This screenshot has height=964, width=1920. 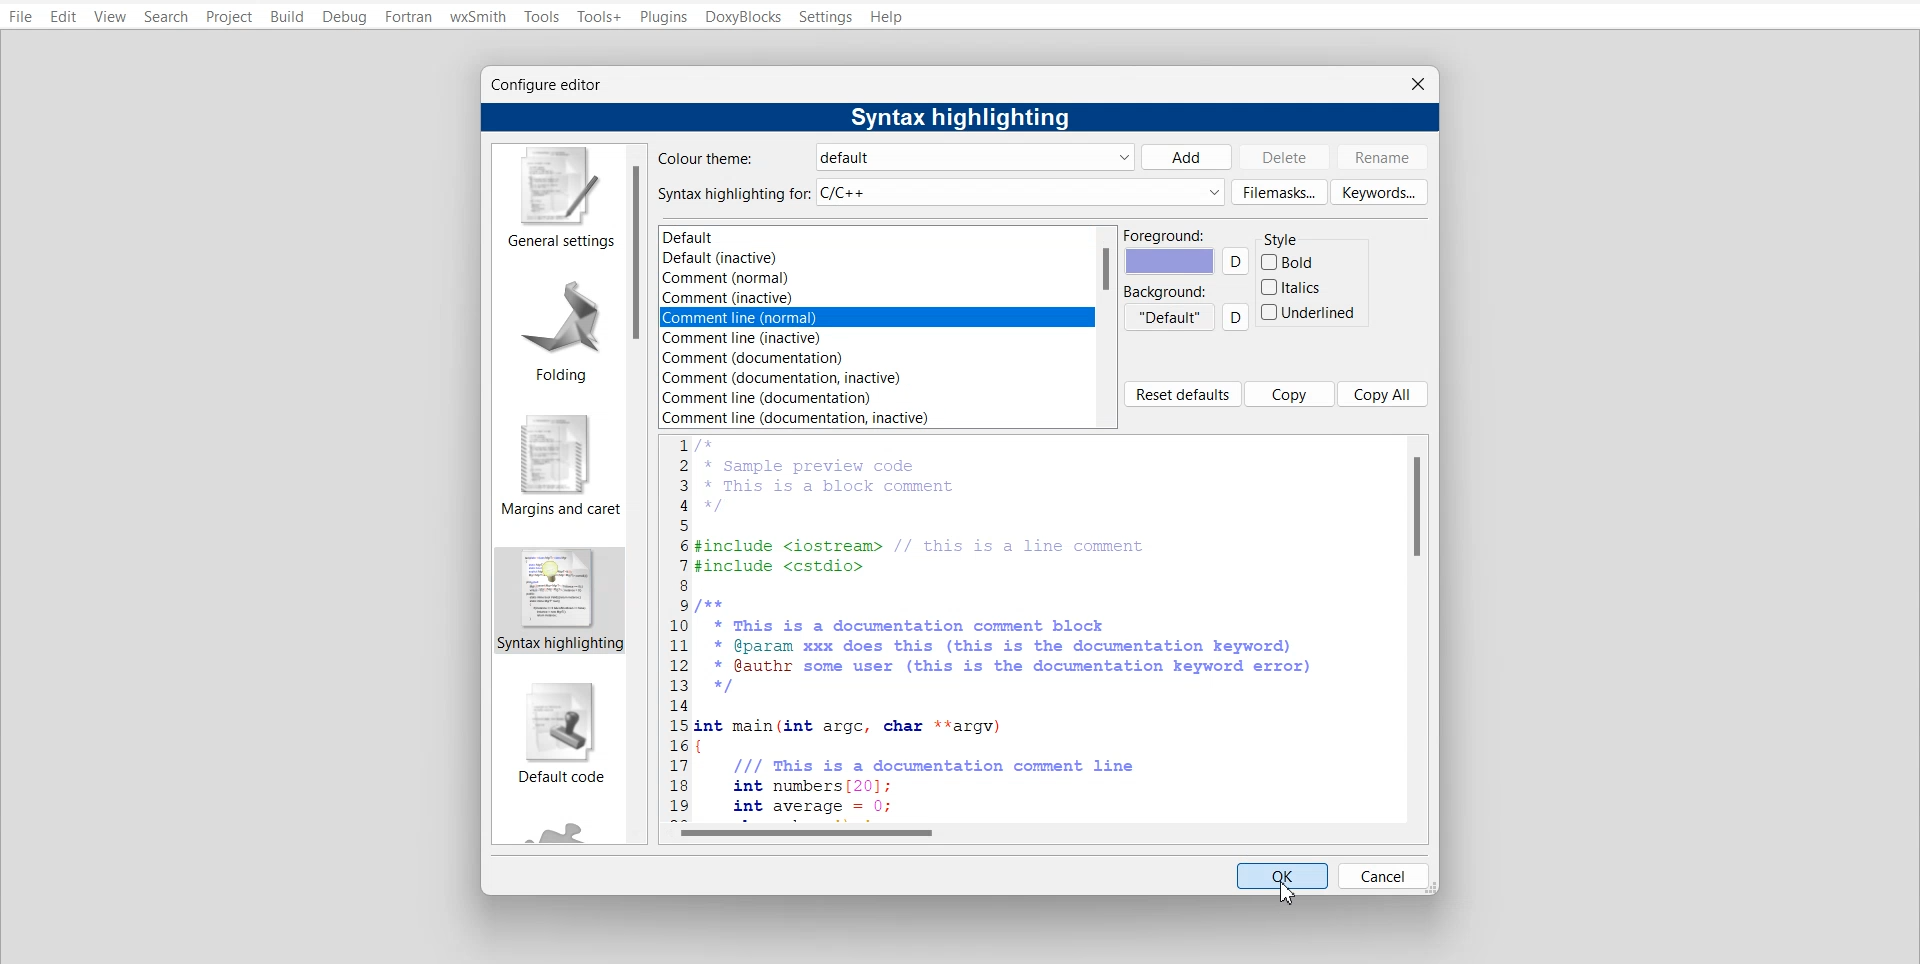 What do you see at coordinates (956, 118) in the screenshot?
I see `Syntax highlighting` at bounding box center [956, 118].